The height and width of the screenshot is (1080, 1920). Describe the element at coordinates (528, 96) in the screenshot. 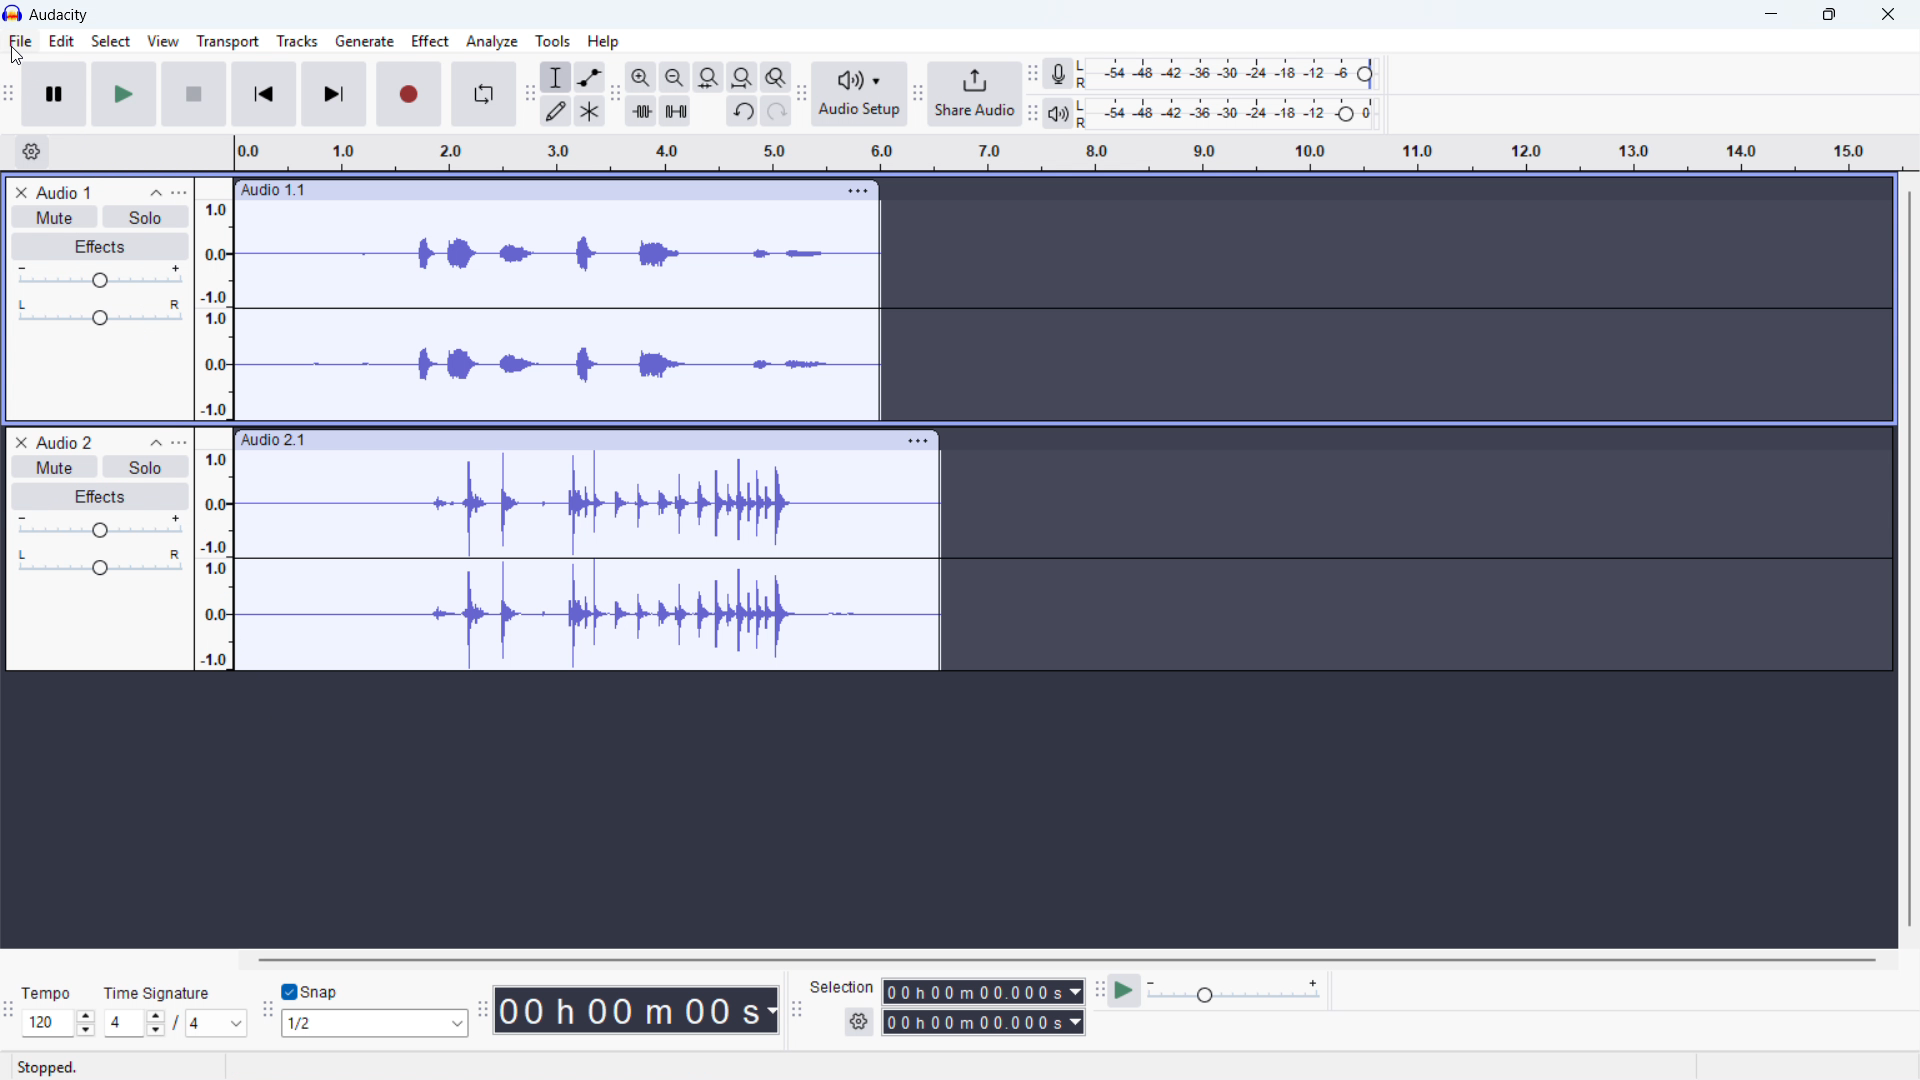

I see `Edit toolbar ` at that location.